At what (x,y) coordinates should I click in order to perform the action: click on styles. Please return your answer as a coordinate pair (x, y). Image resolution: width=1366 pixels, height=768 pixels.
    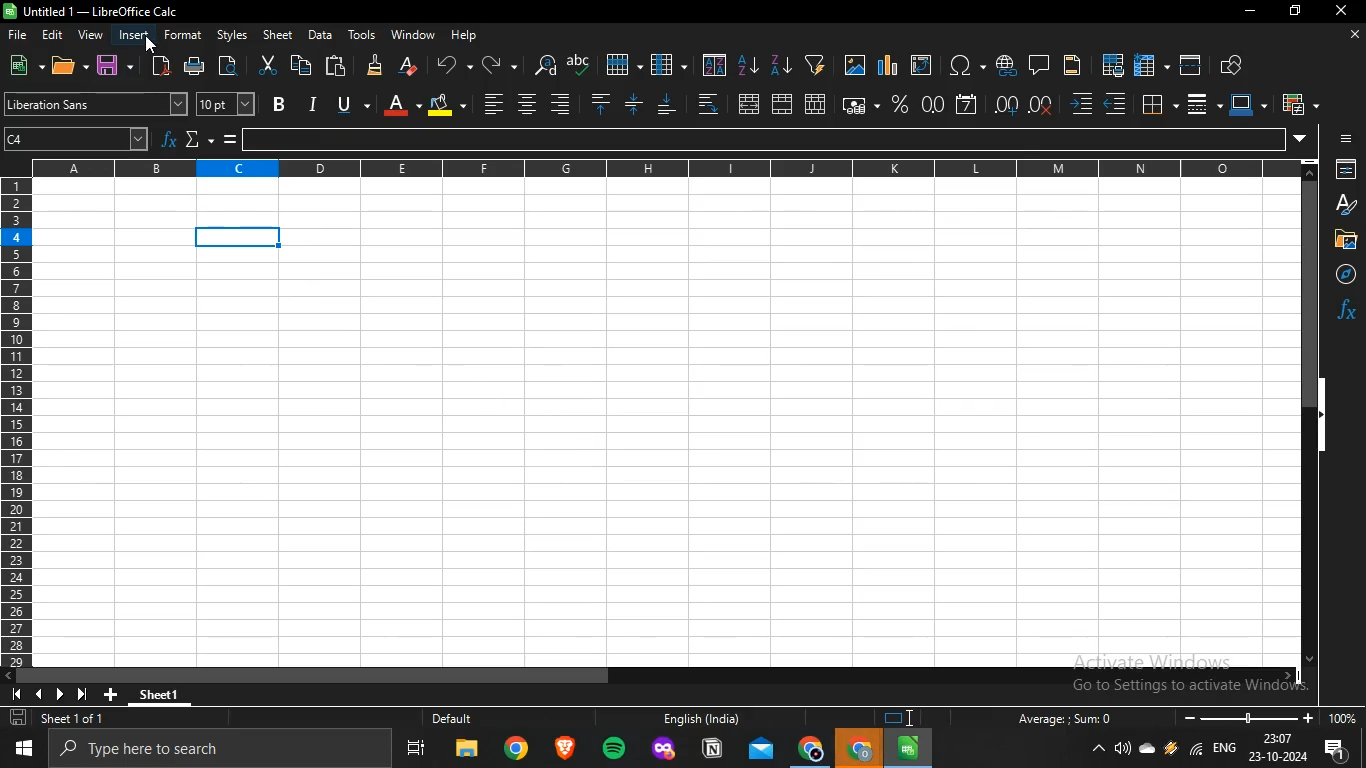
    Looking at the image, I should click on (1342, 204).